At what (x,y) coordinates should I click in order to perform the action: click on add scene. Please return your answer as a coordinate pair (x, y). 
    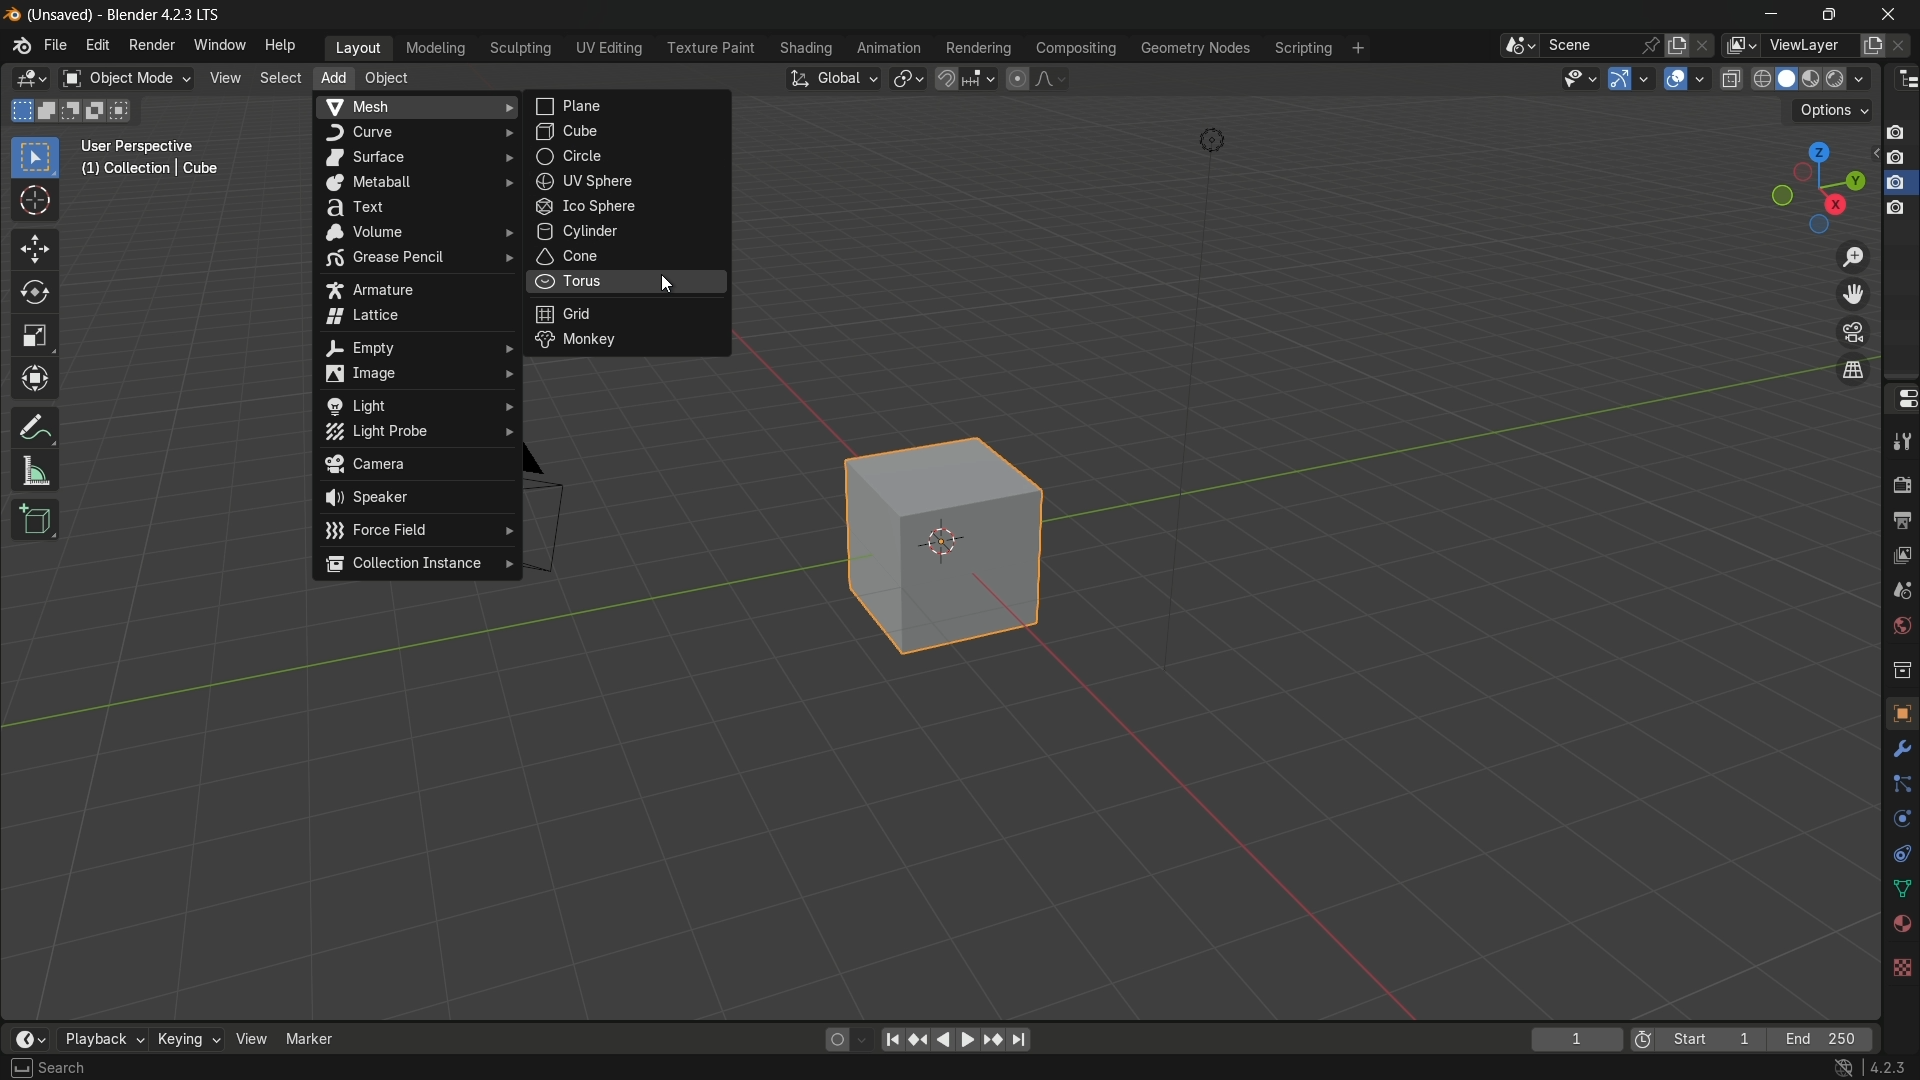
    Looking at the image, I should click on (1677, 46).